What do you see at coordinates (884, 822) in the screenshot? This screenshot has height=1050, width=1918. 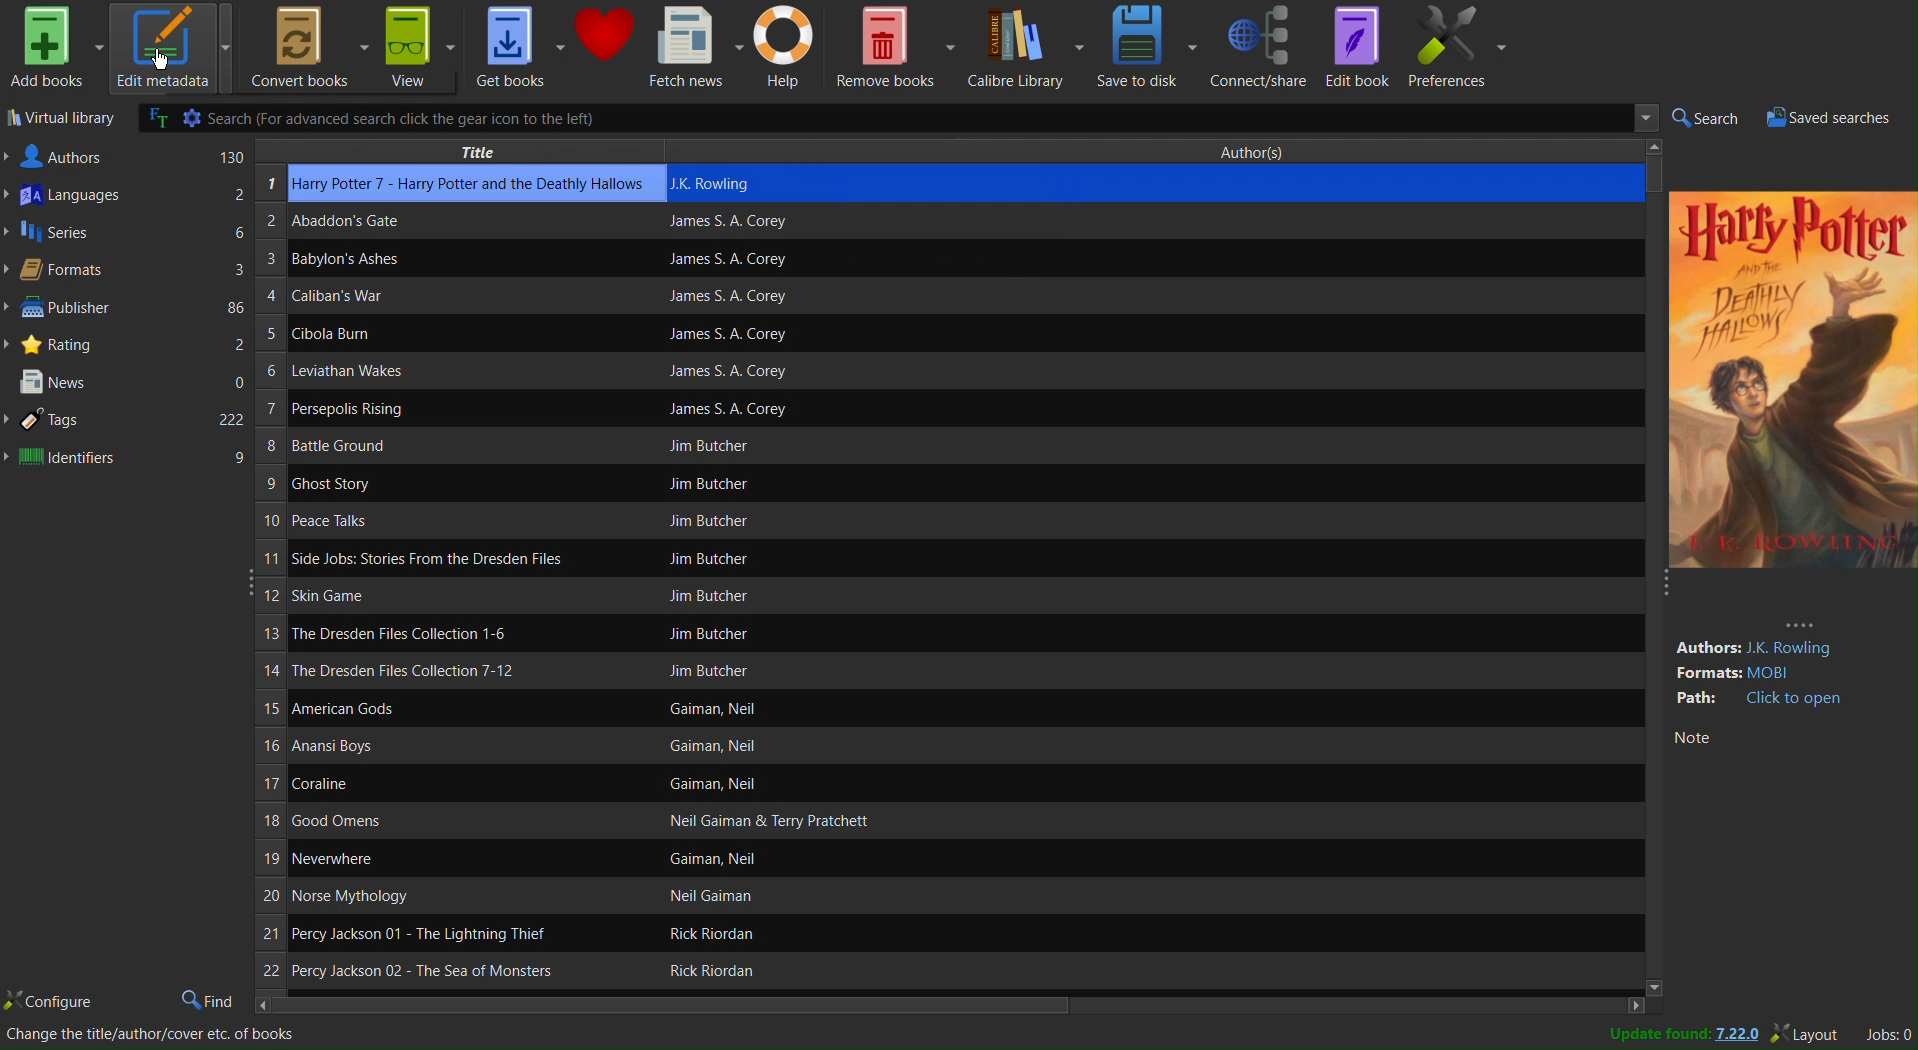 I see `Author’s name` at bounding box center [884, 822].